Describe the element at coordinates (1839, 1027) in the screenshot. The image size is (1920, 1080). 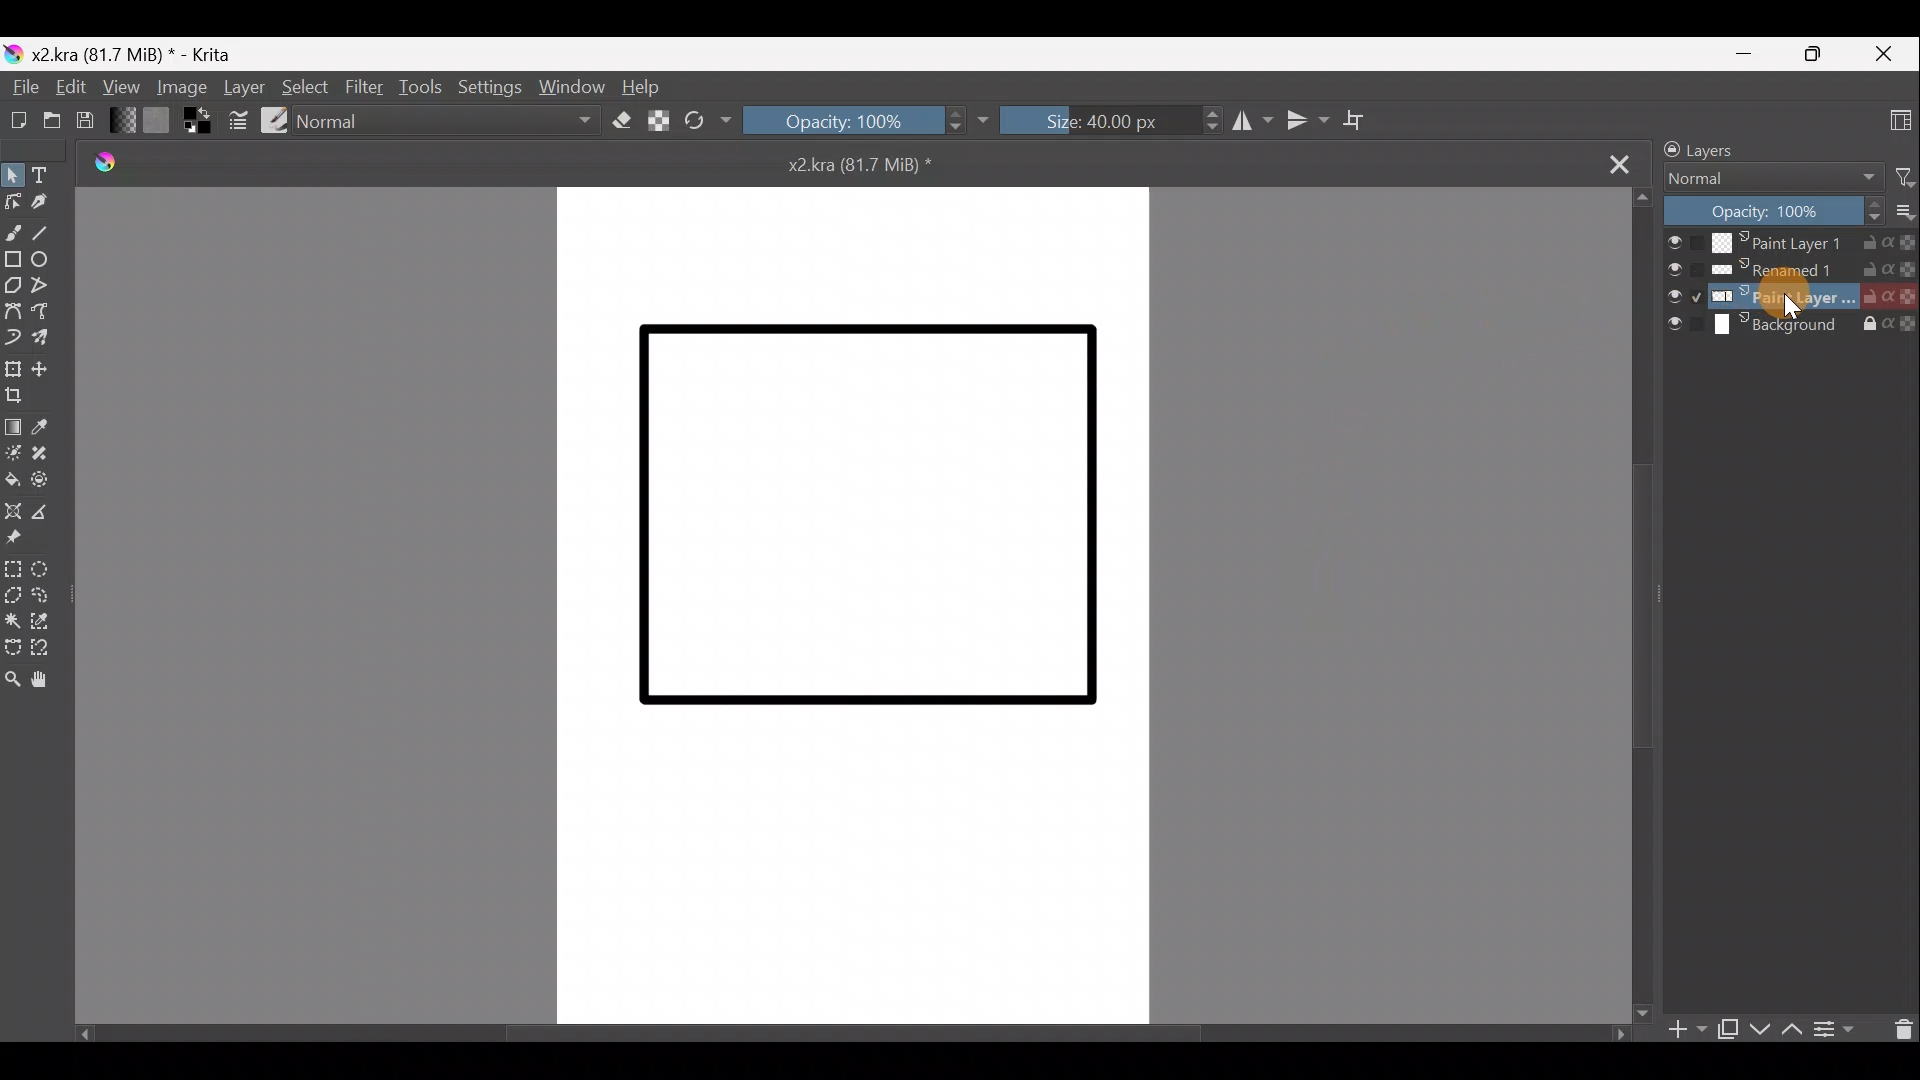
I see `View/change layer properties` at that location.